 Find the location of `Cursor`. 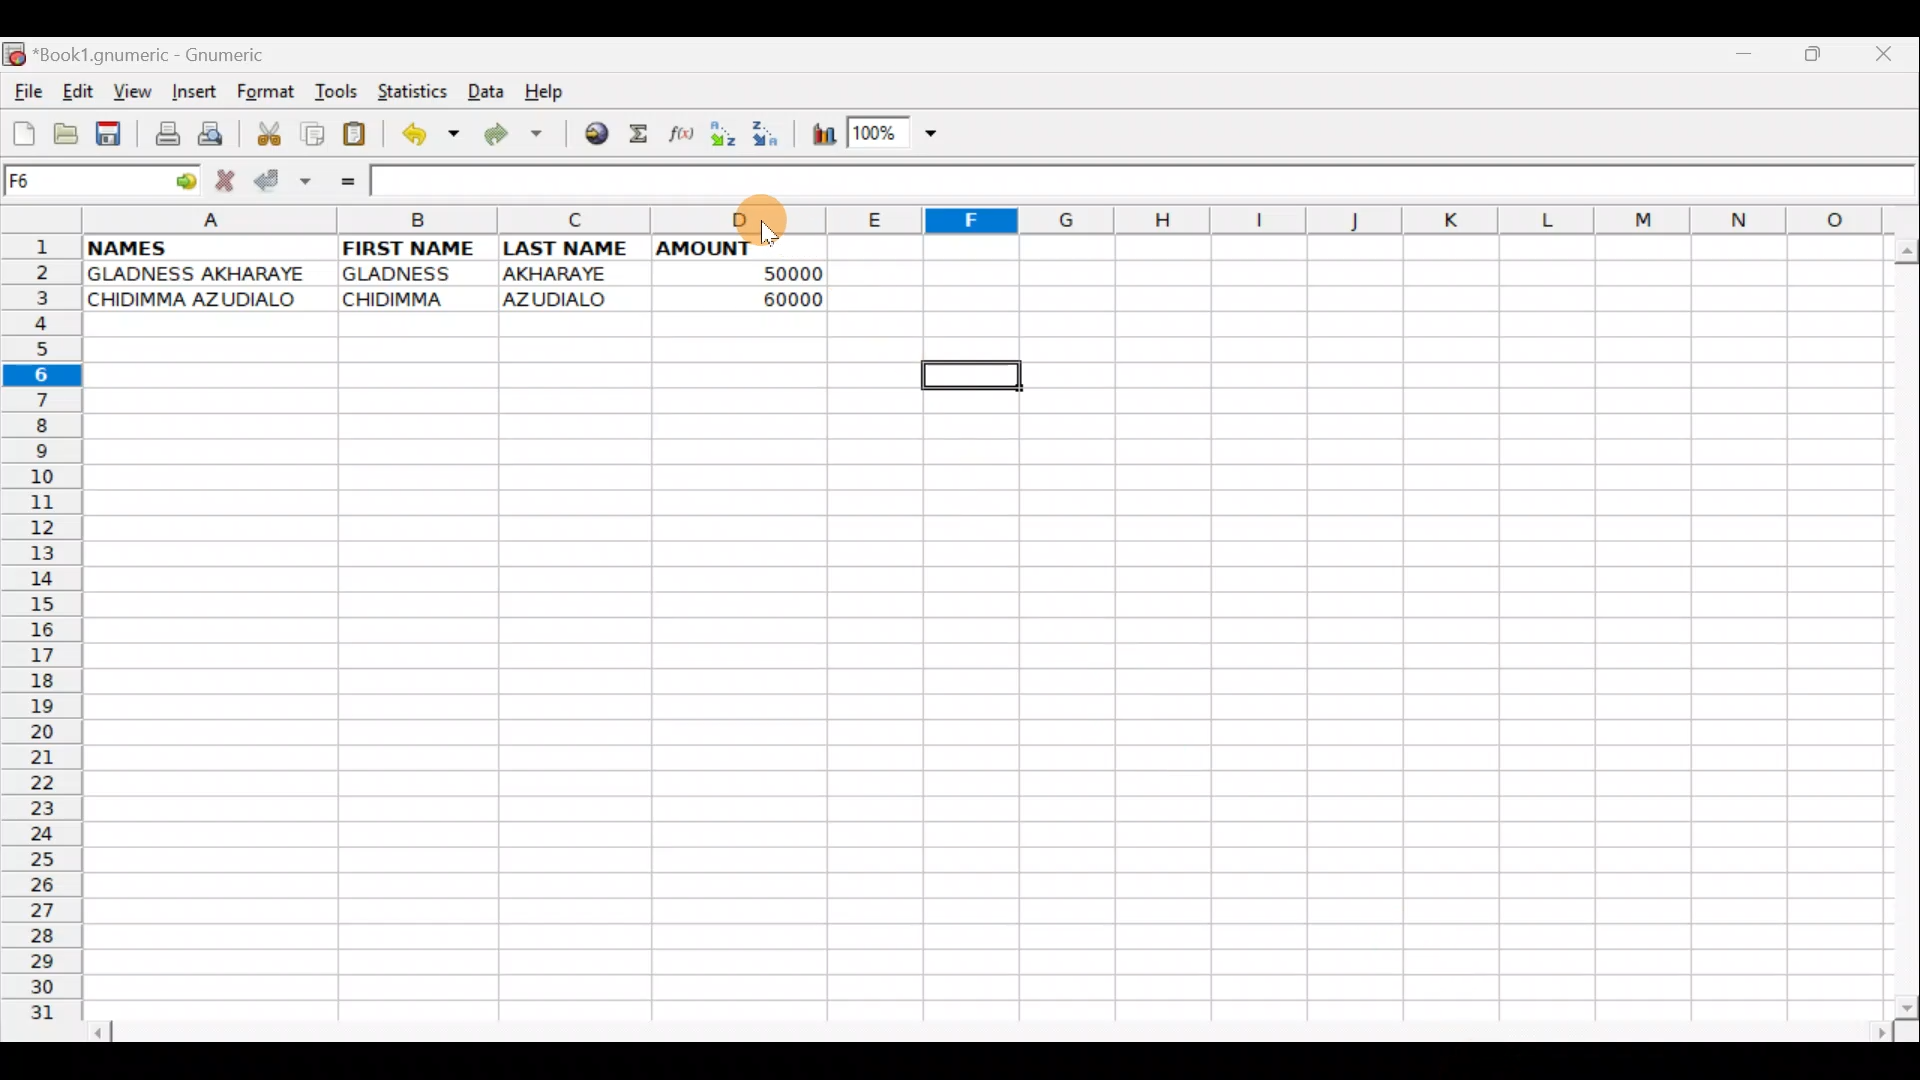

Cursor is located at coordinates (763, 223).